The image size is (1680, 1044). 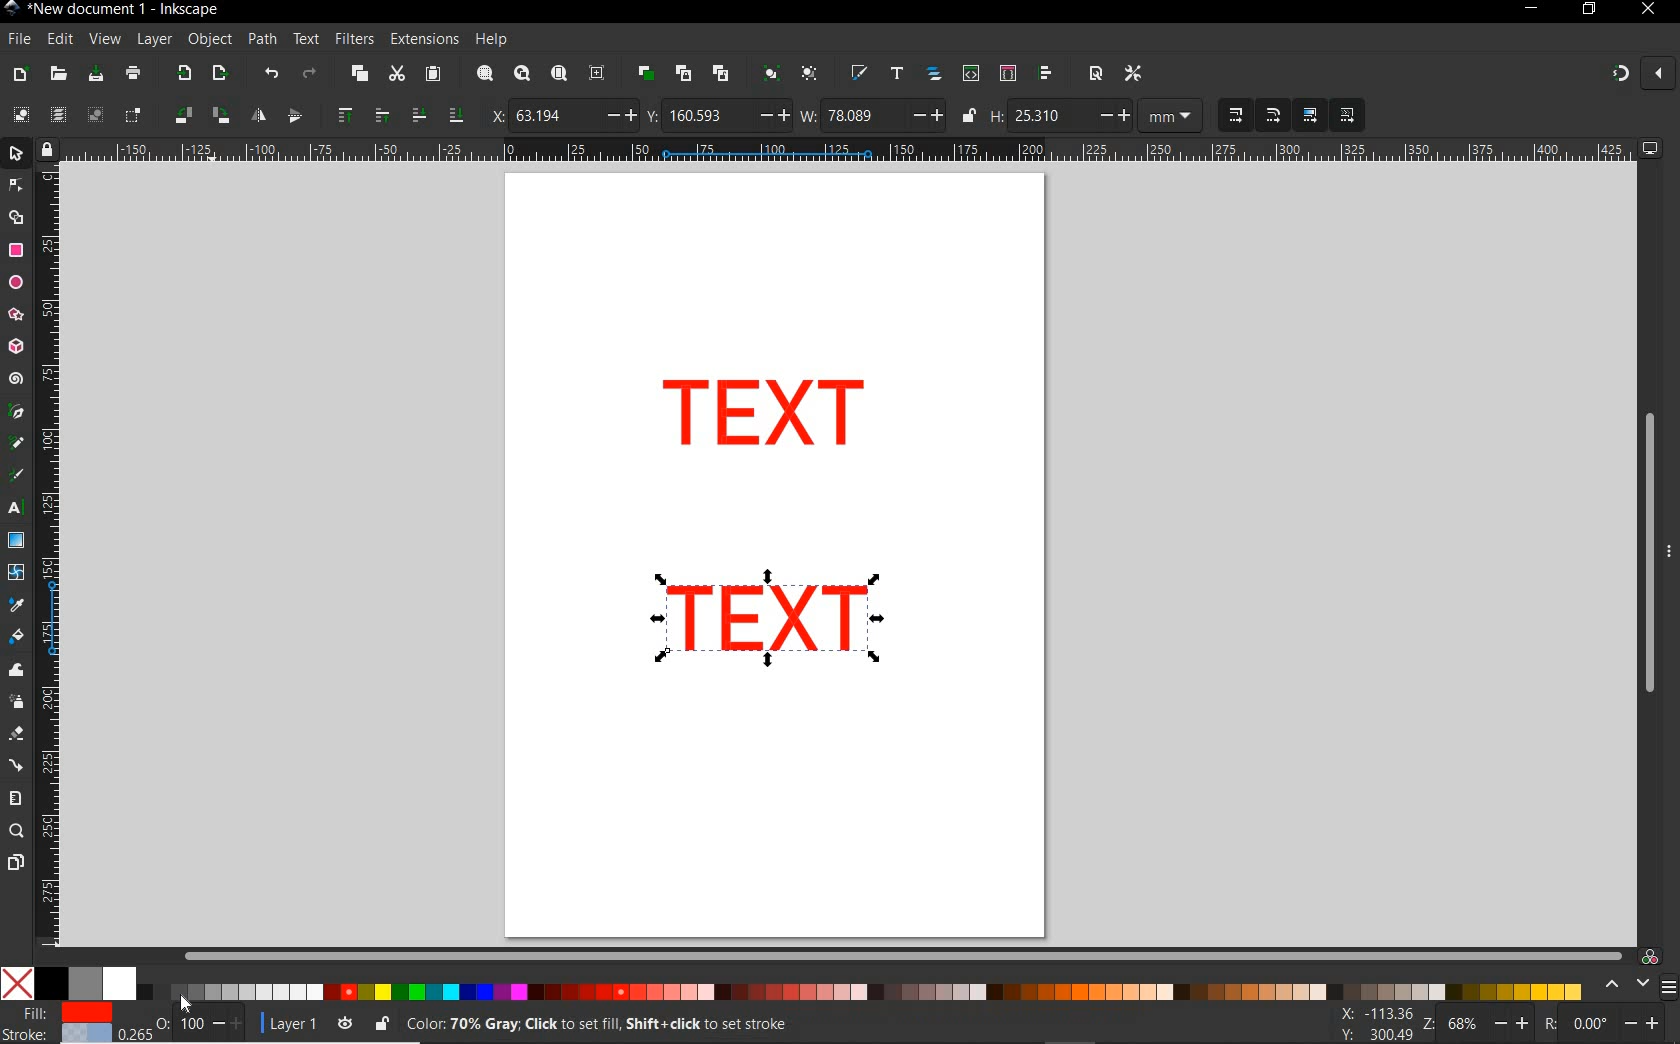 What do you see at coordinates (60, 73) in the screenshot?
I see `open file dialog` at bounding box center [60, 73].